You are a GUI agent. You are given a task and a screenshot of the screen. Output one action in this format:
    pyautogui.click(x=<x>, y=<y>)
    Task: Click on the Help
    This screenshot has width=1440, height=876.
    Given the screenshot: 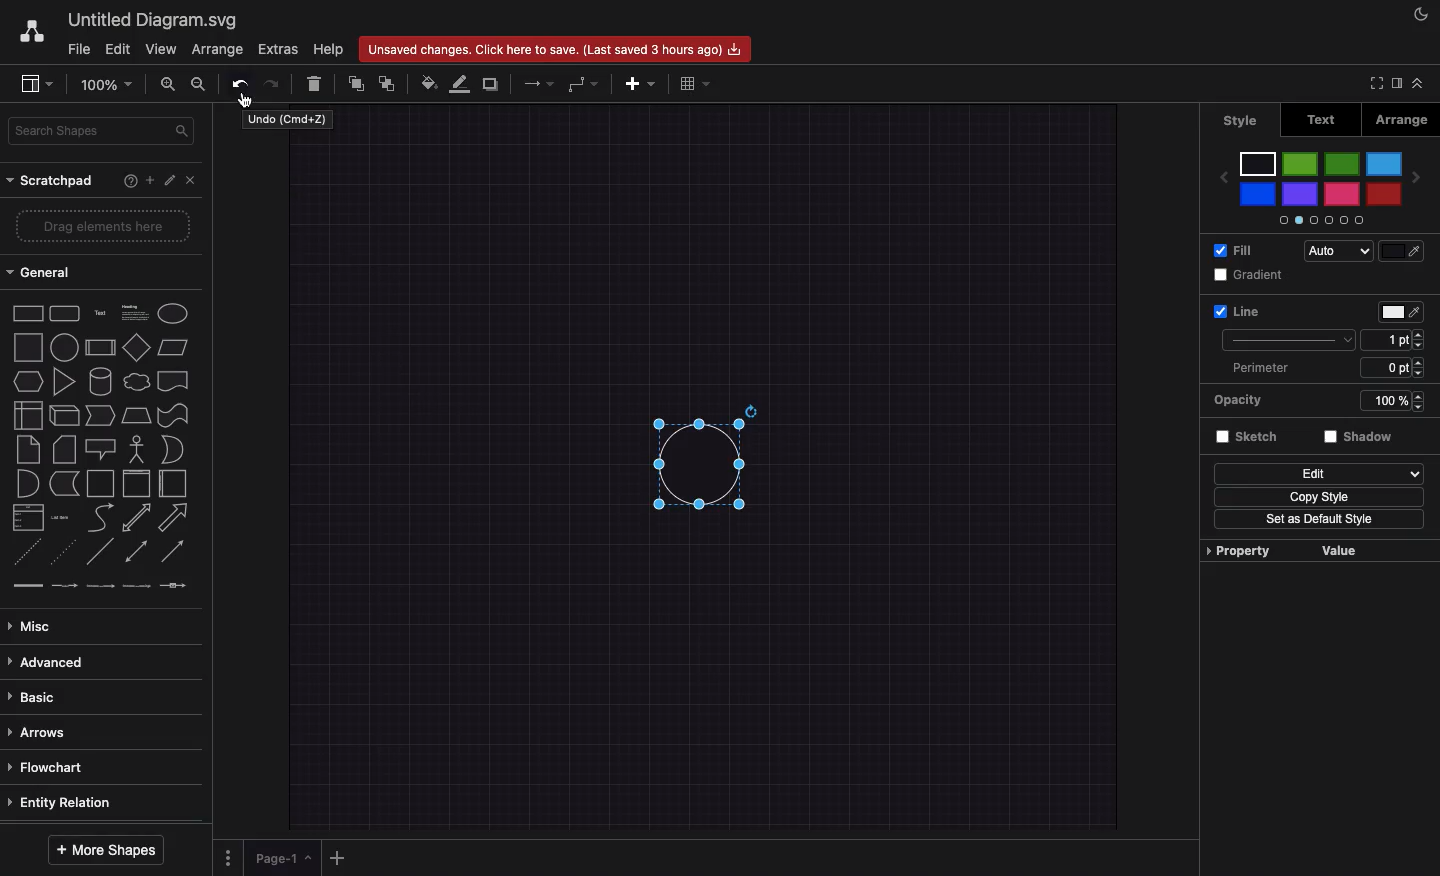 What is the action you would take?
    pyautogui.click(x=328, y=46)
    